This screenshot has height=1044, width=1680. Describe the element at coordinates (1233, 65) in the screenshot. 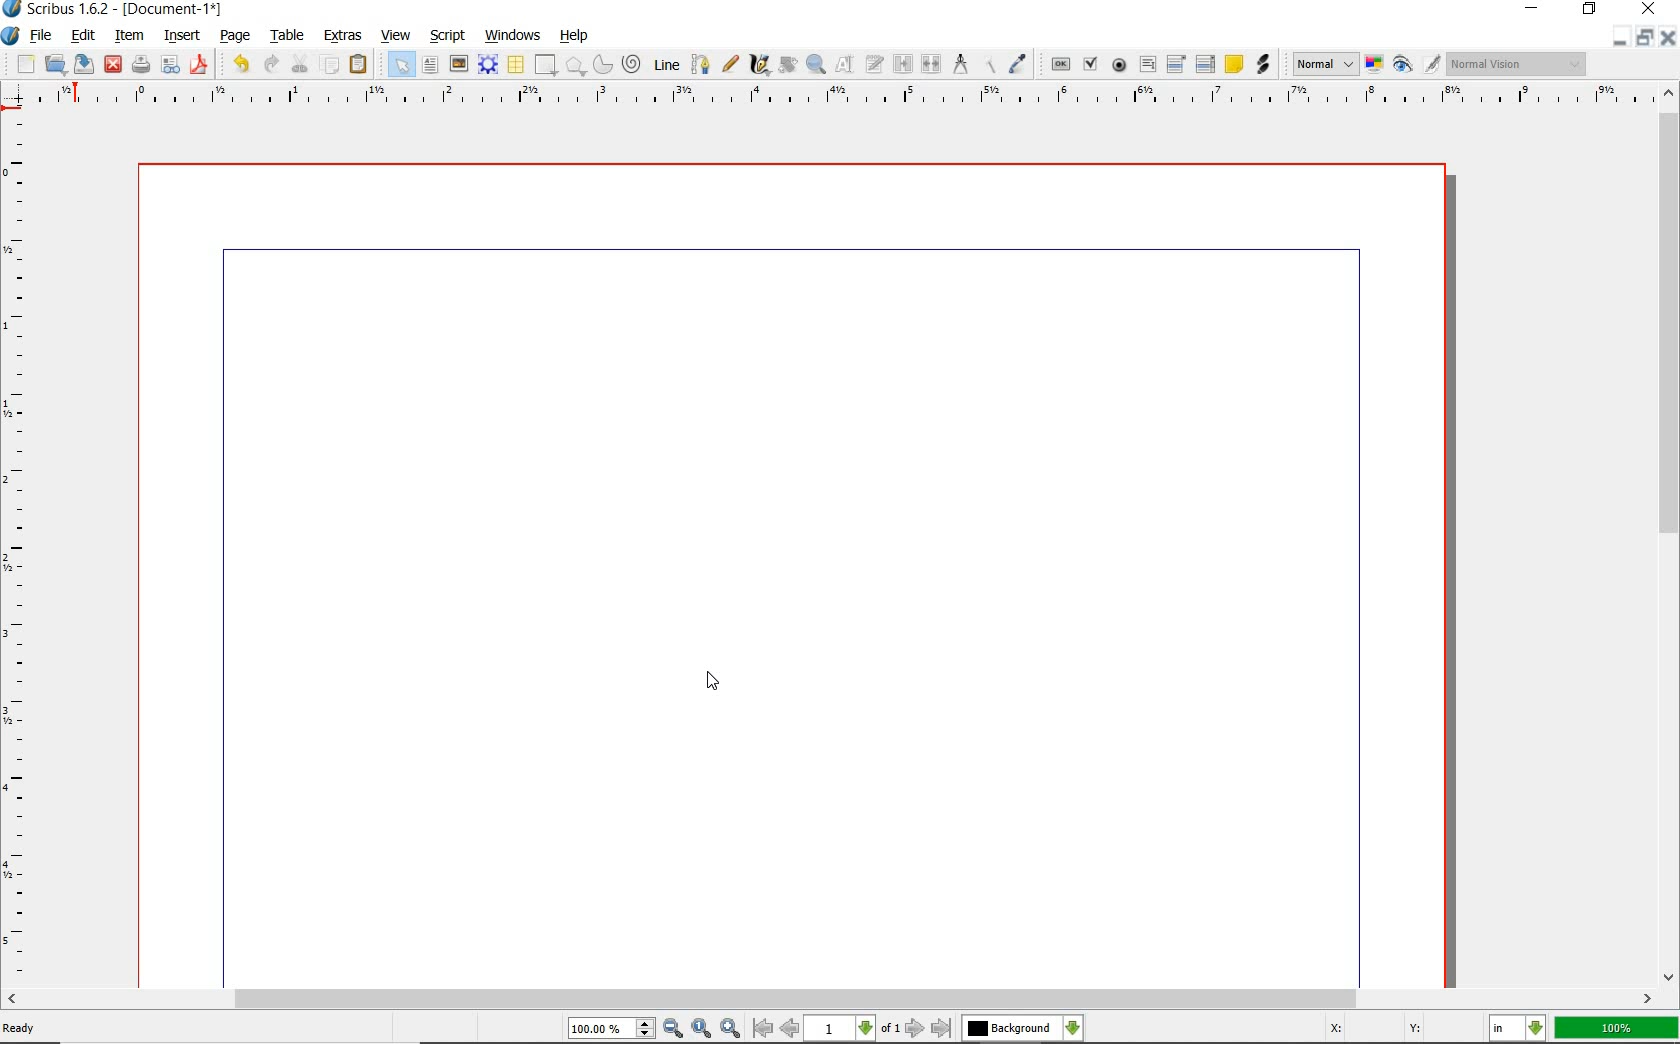

I see `text annotation` at that location.